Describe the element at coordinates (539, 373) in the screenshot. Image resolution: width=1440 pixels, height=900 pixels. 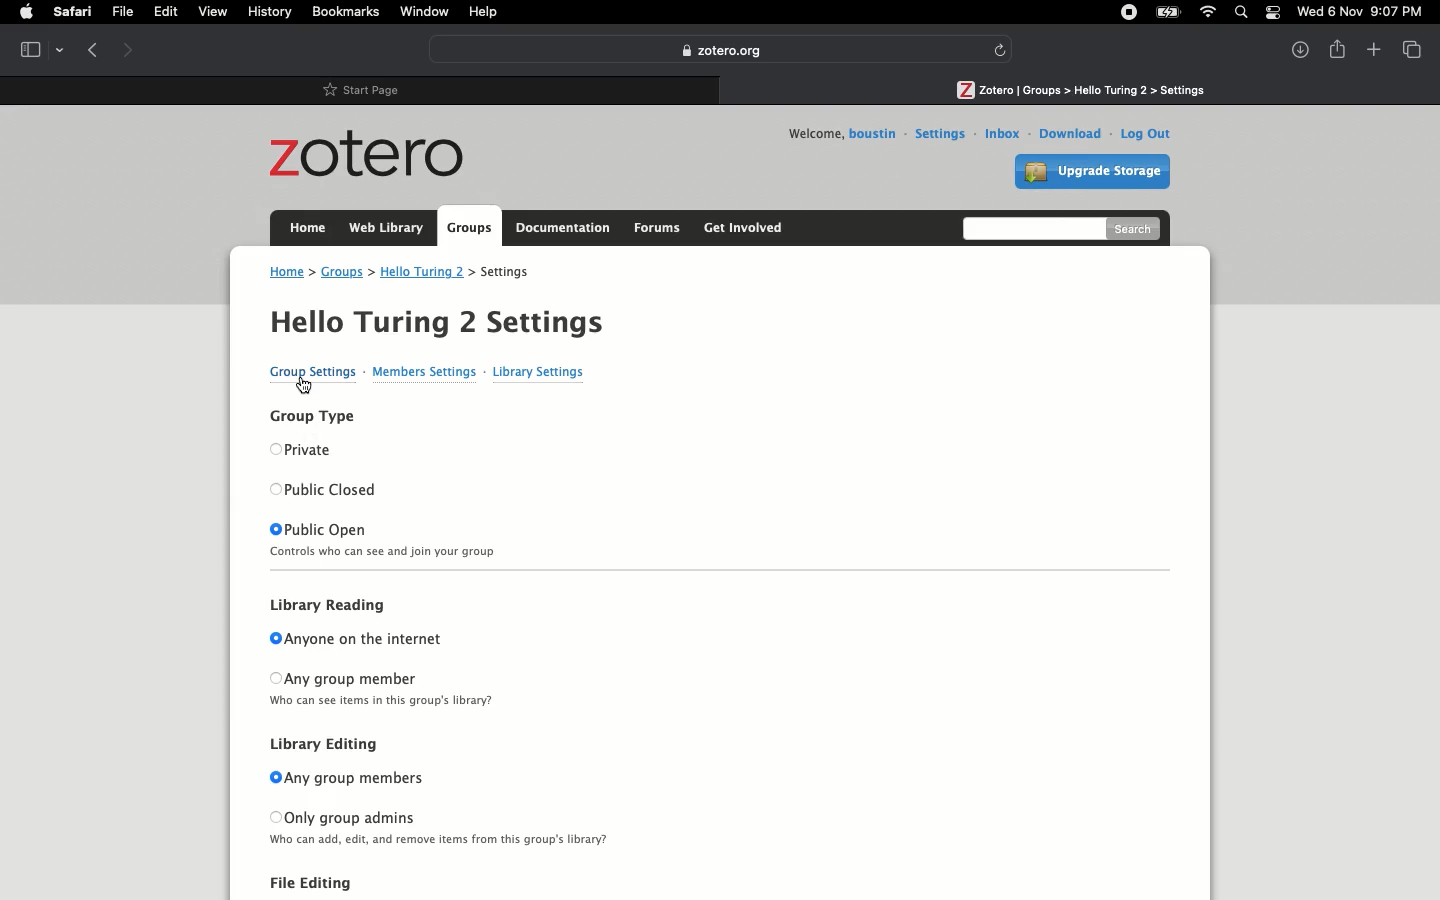
I see `Library settings` at that location.